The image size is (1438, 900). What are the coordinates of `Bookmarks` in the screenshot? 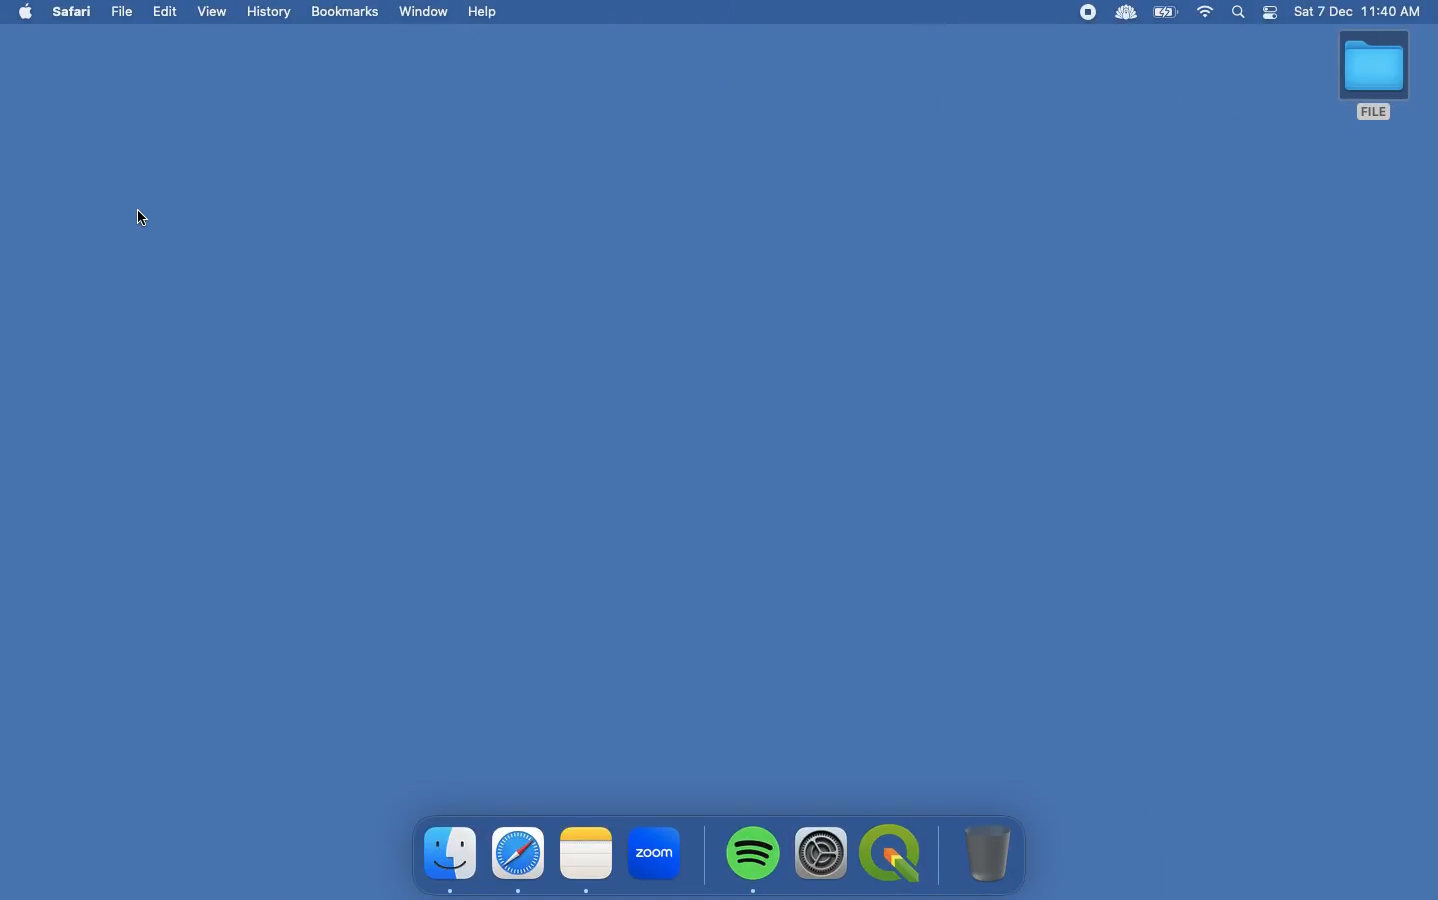 It's located at (351, 13).